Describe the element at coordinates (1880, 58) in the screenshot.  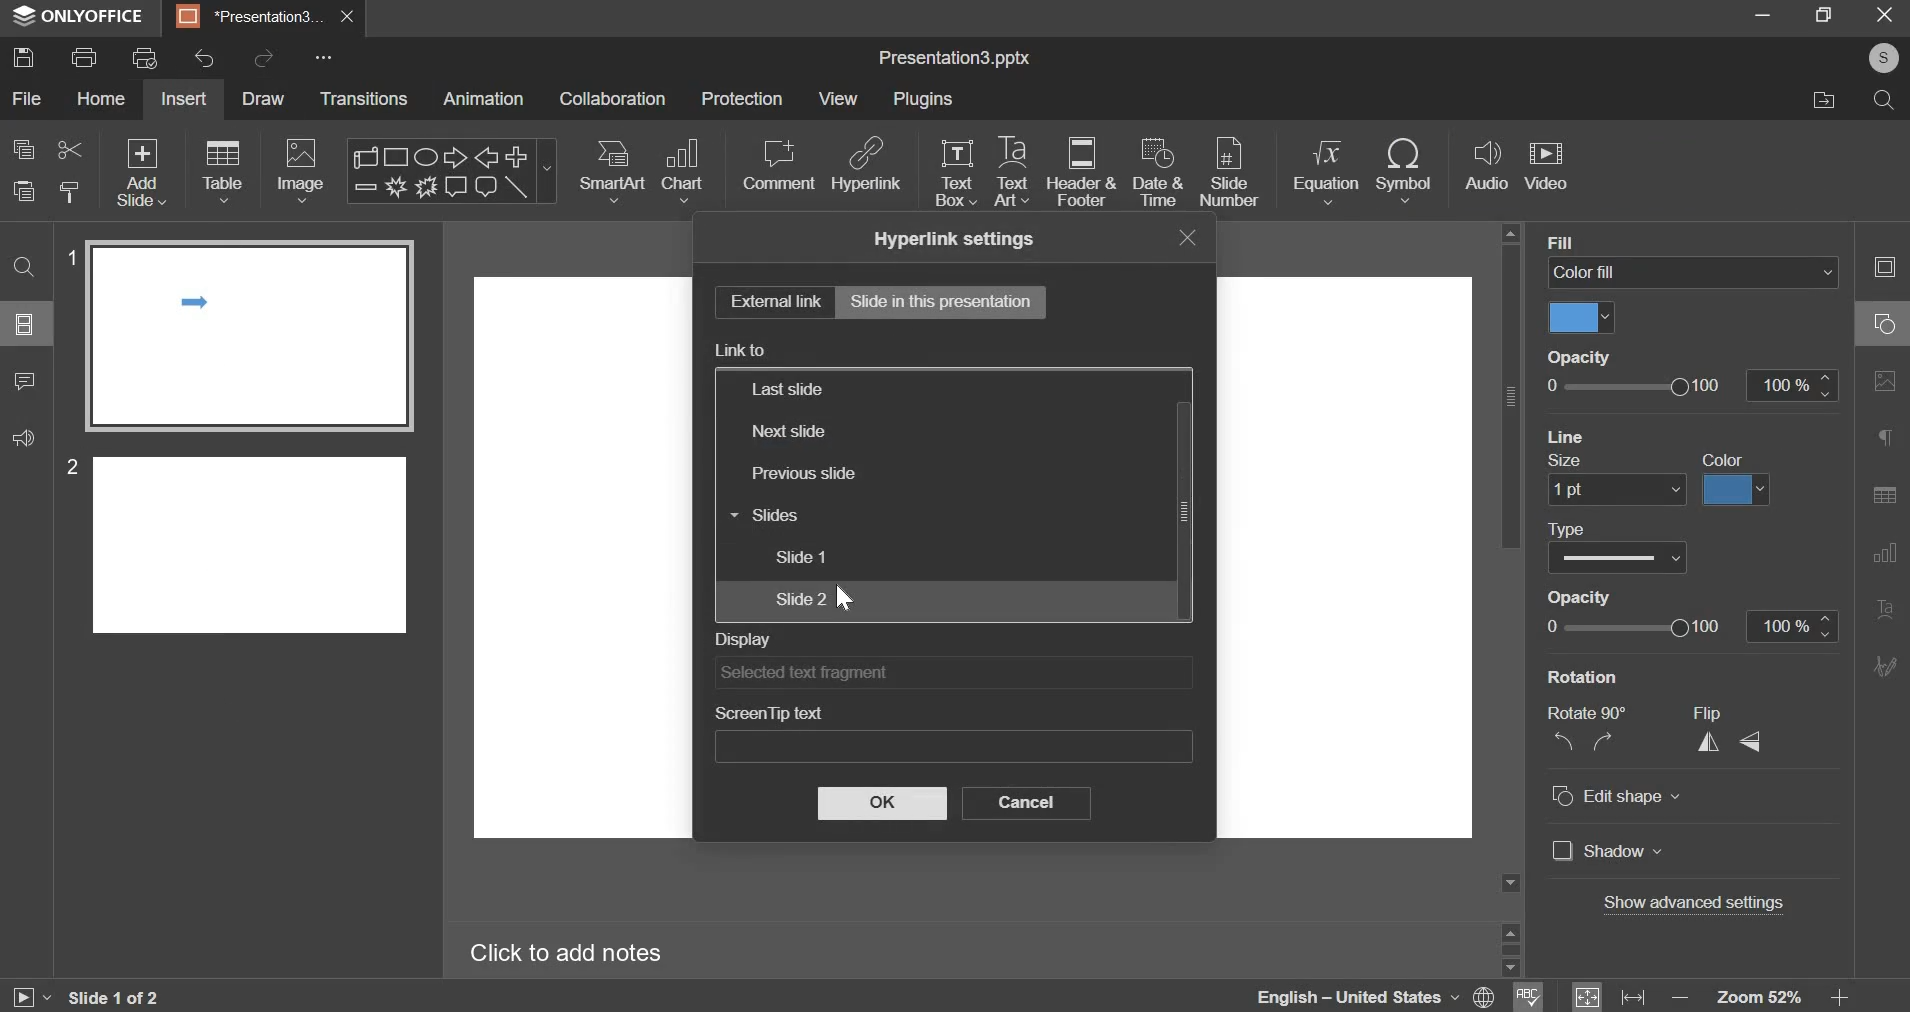
I see `account holder` at that location.